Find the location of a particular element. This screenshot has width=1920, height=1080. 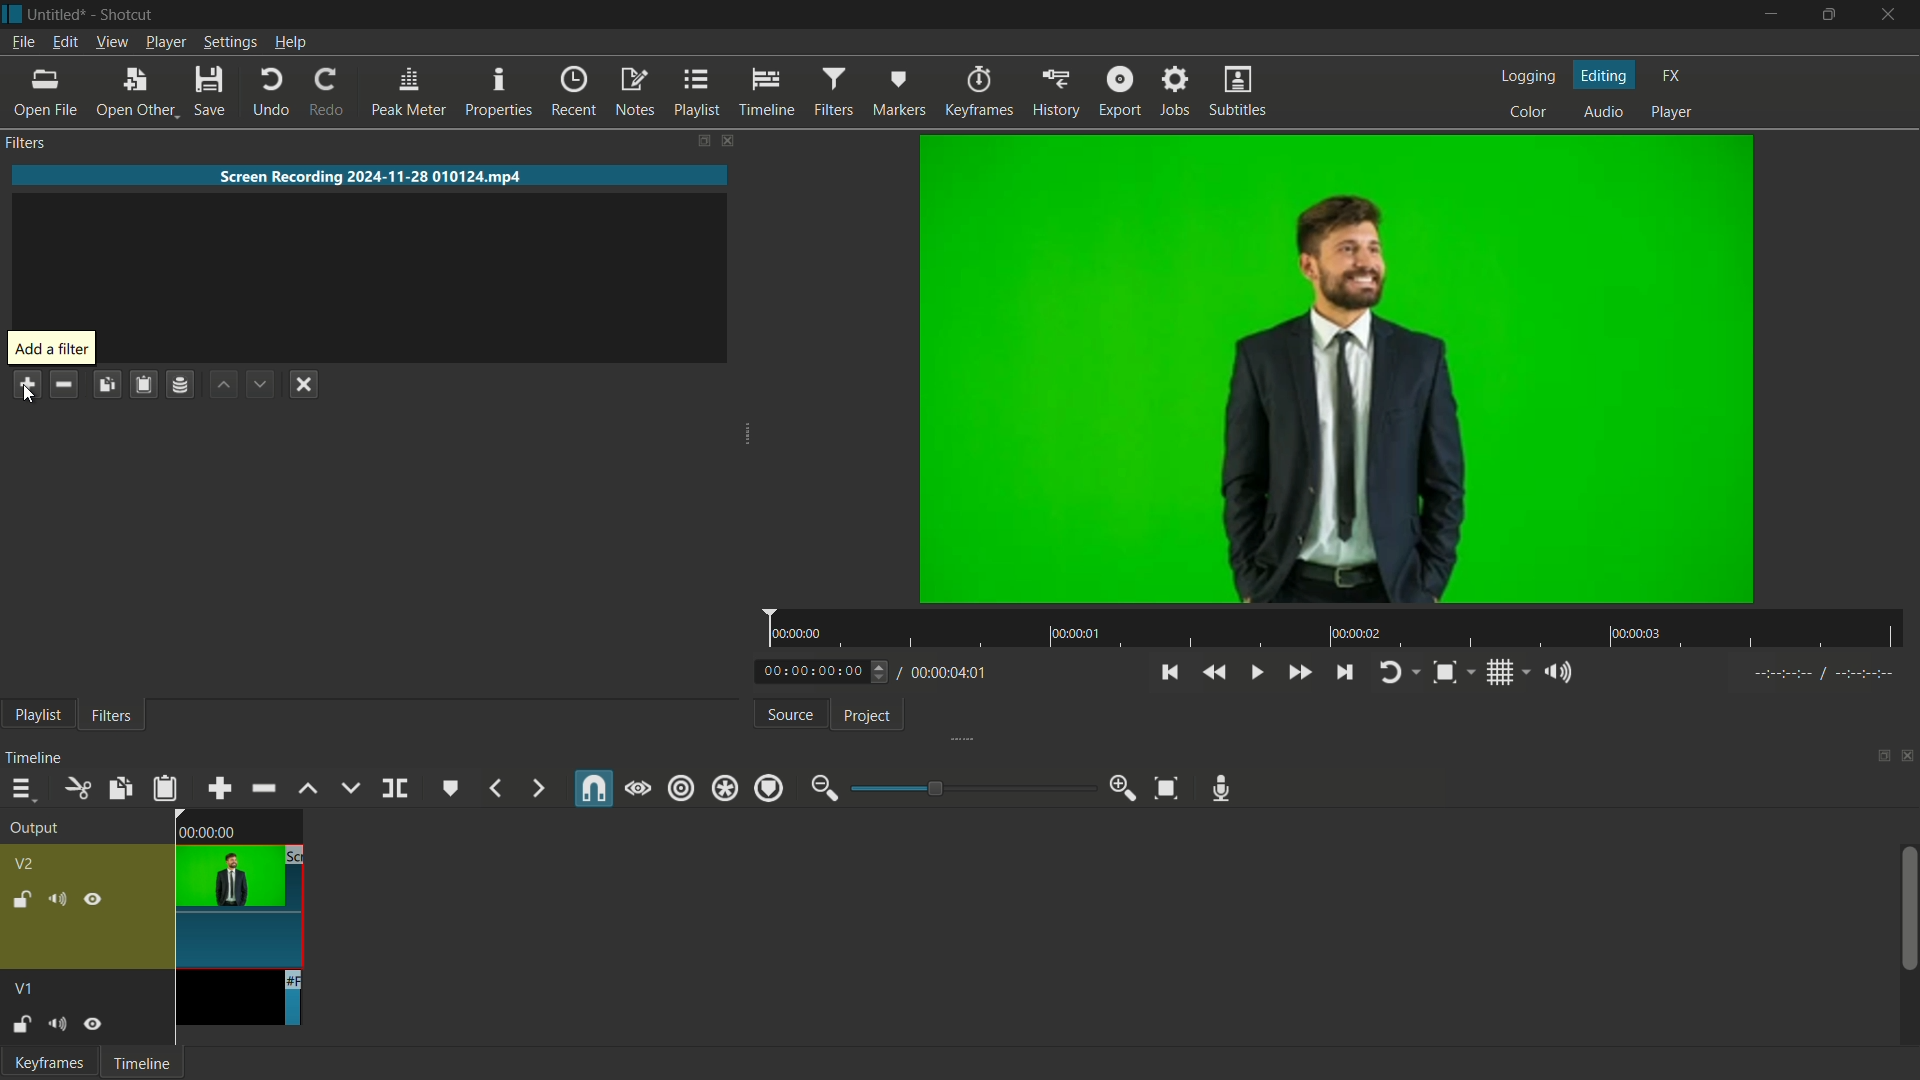

show volume control is located at coordinates (1552, 672).